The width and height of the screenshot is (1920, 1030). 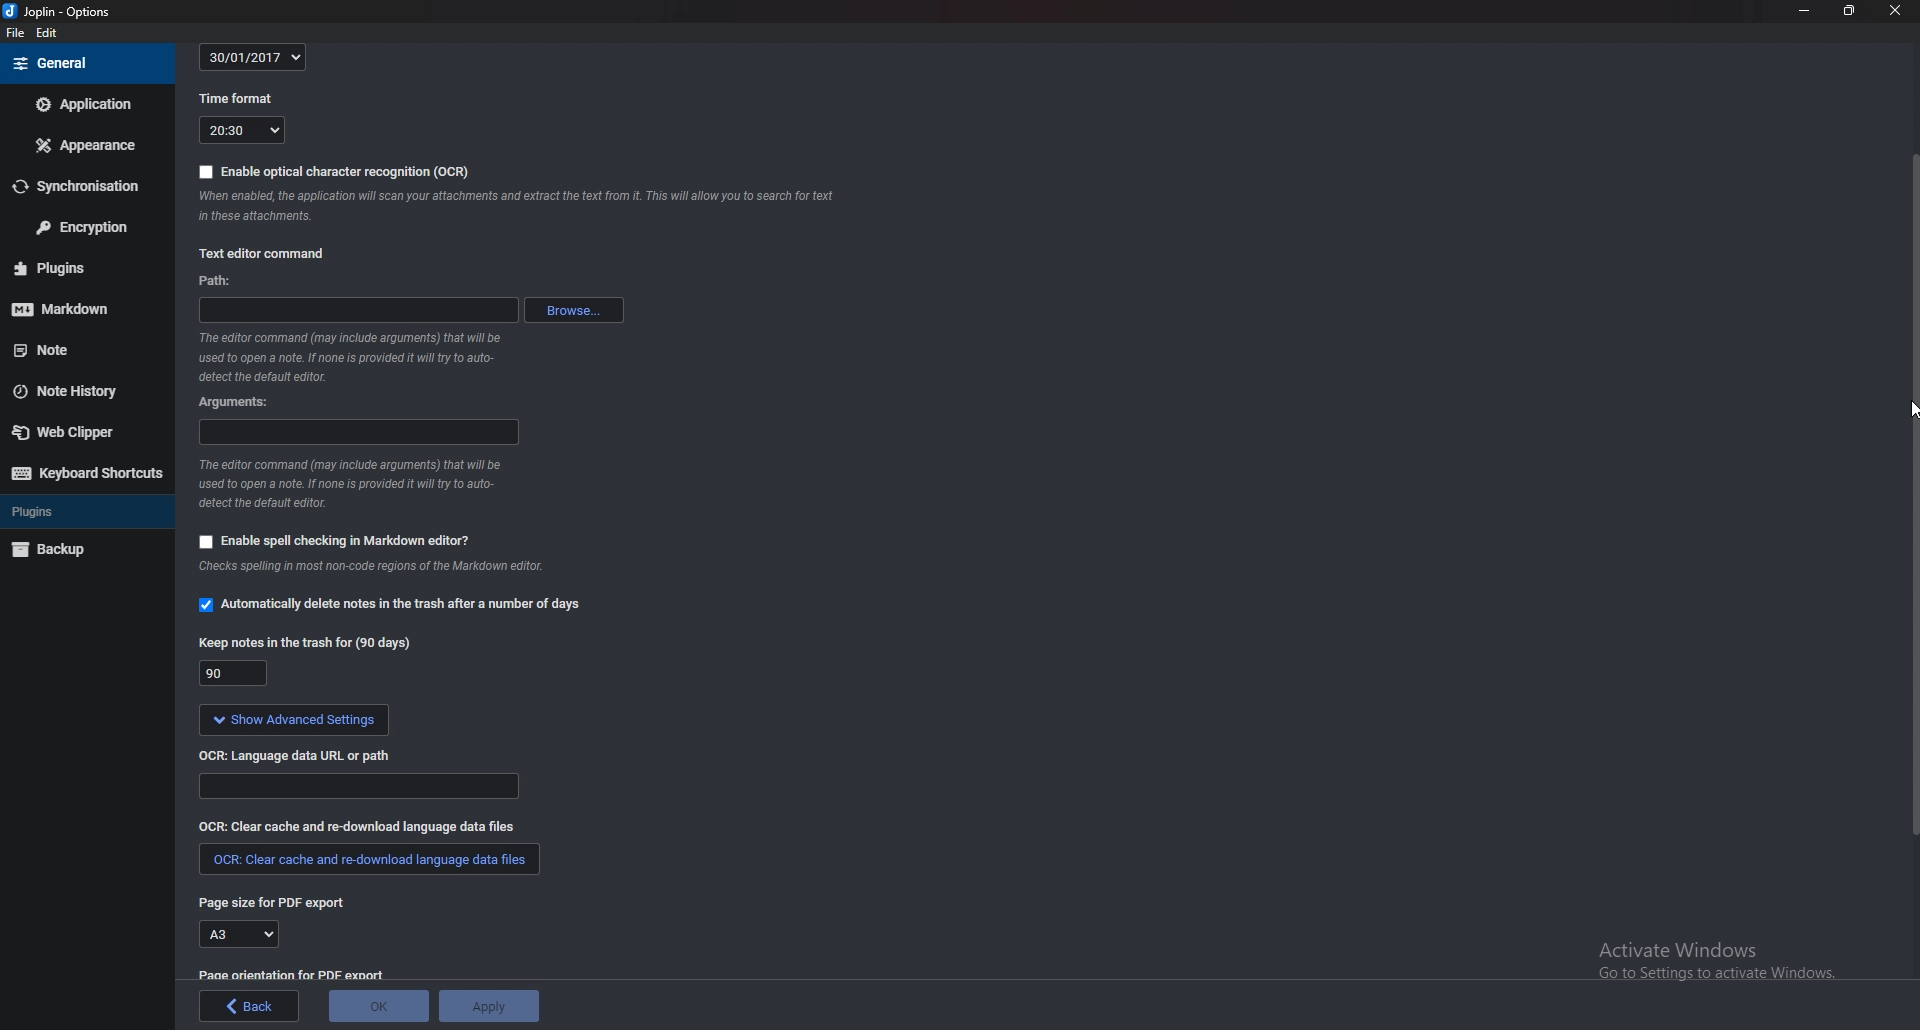 I want to click on browse, so click(x=574, y=309).